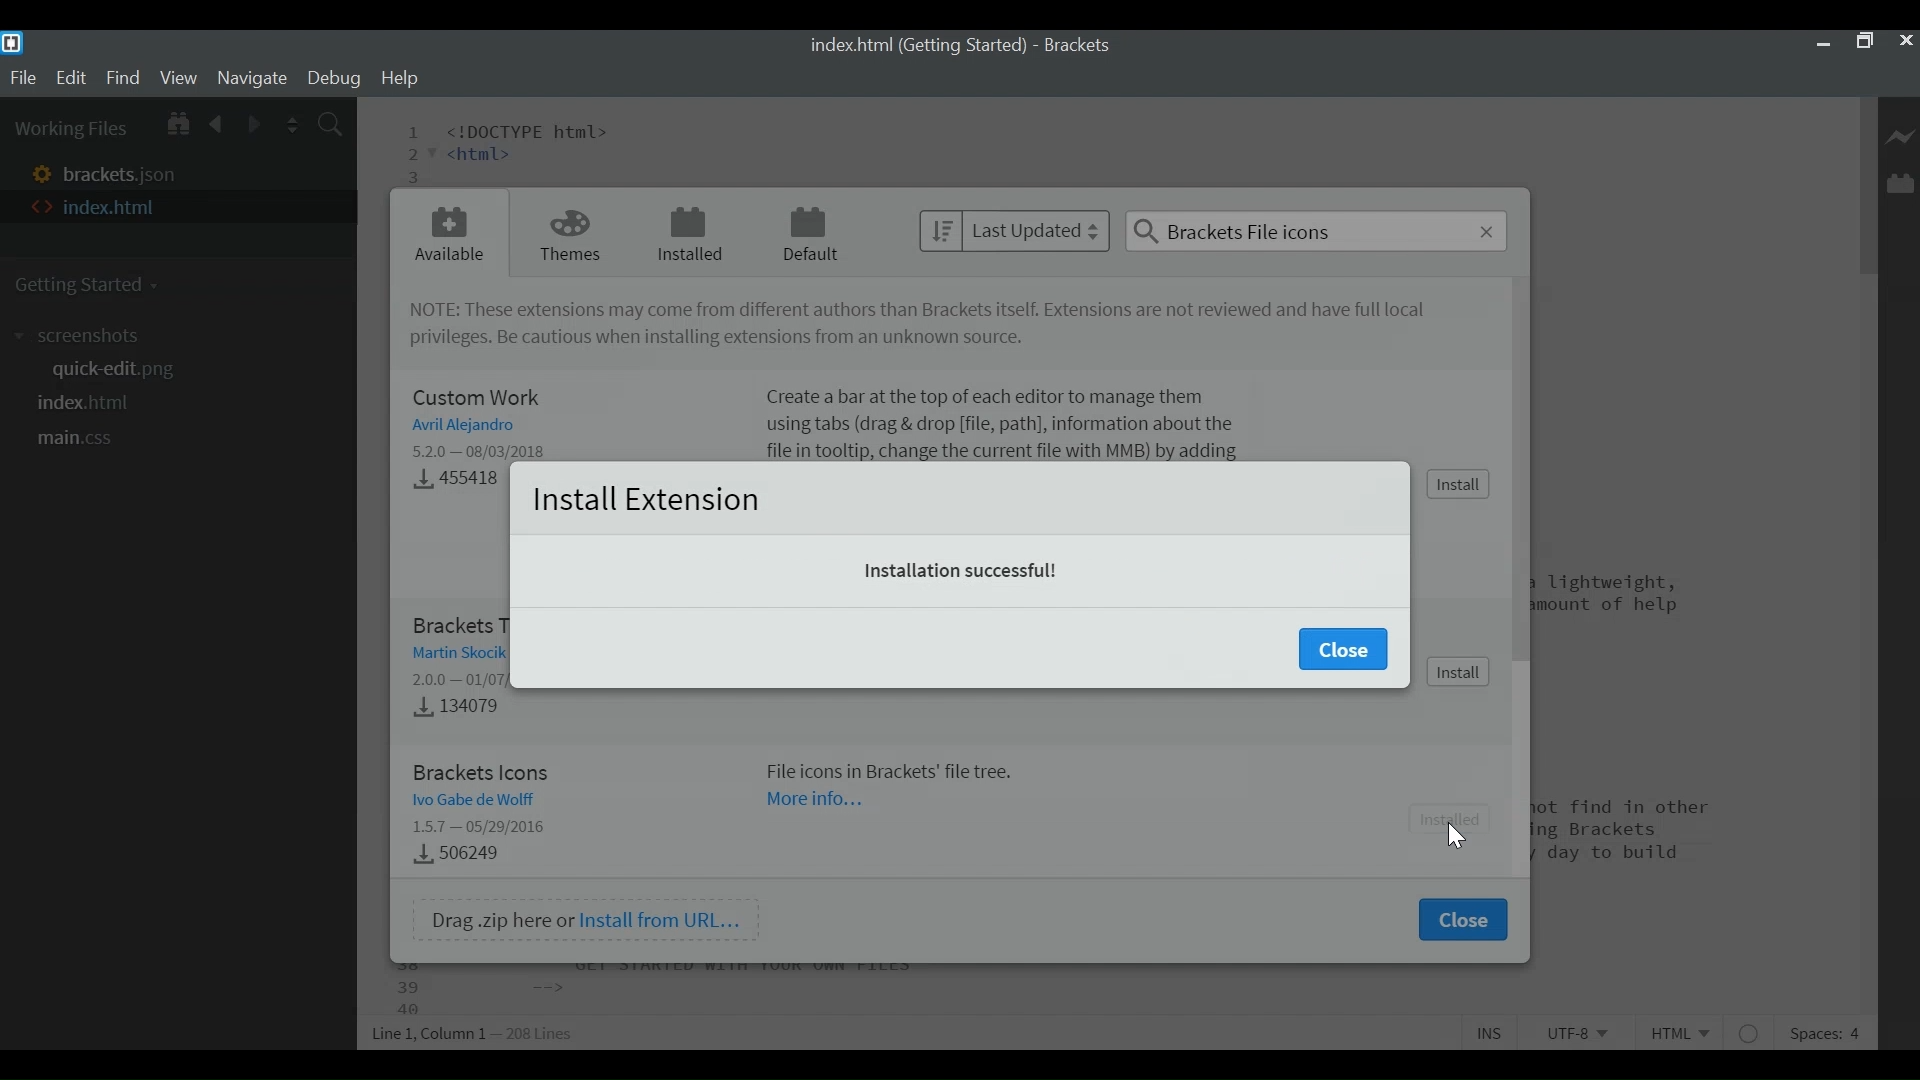  I want to click on Install Extension, so click(645, 499).